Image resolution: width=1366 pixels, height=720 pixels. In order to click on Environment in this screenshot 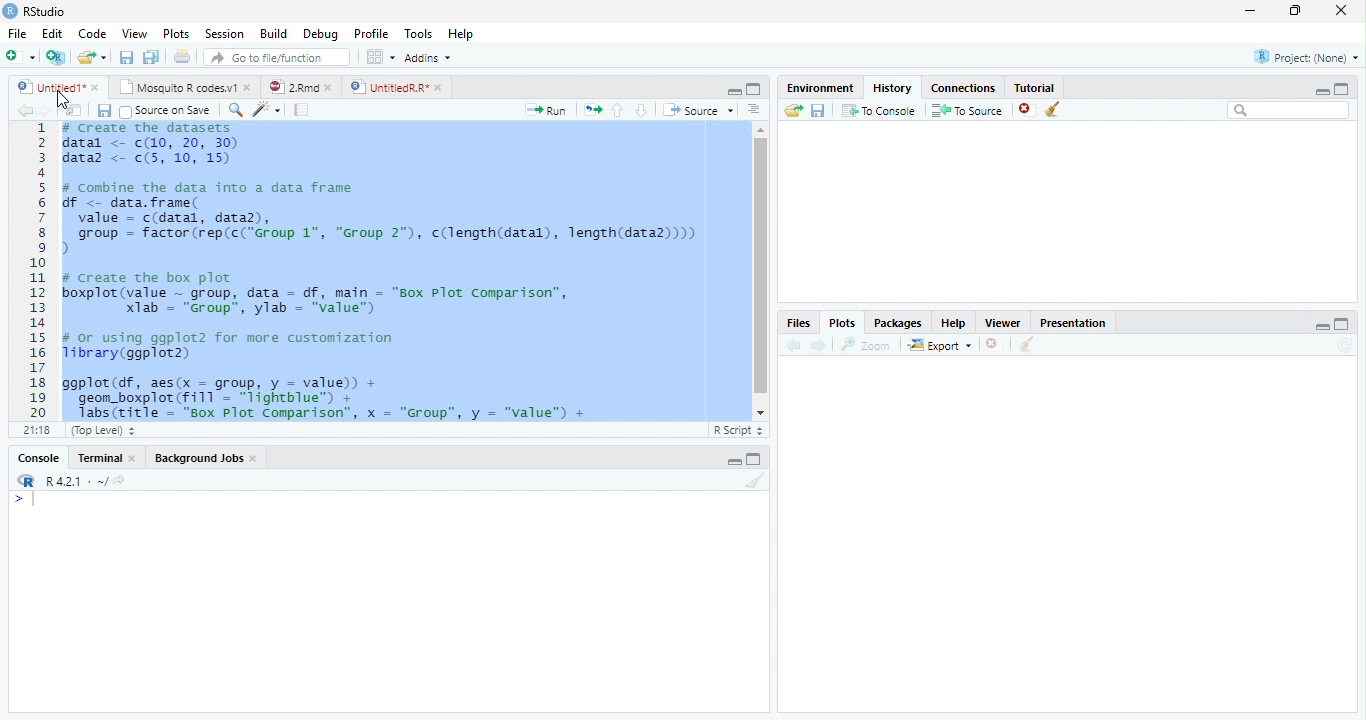, I will do `click(821, 88)`.